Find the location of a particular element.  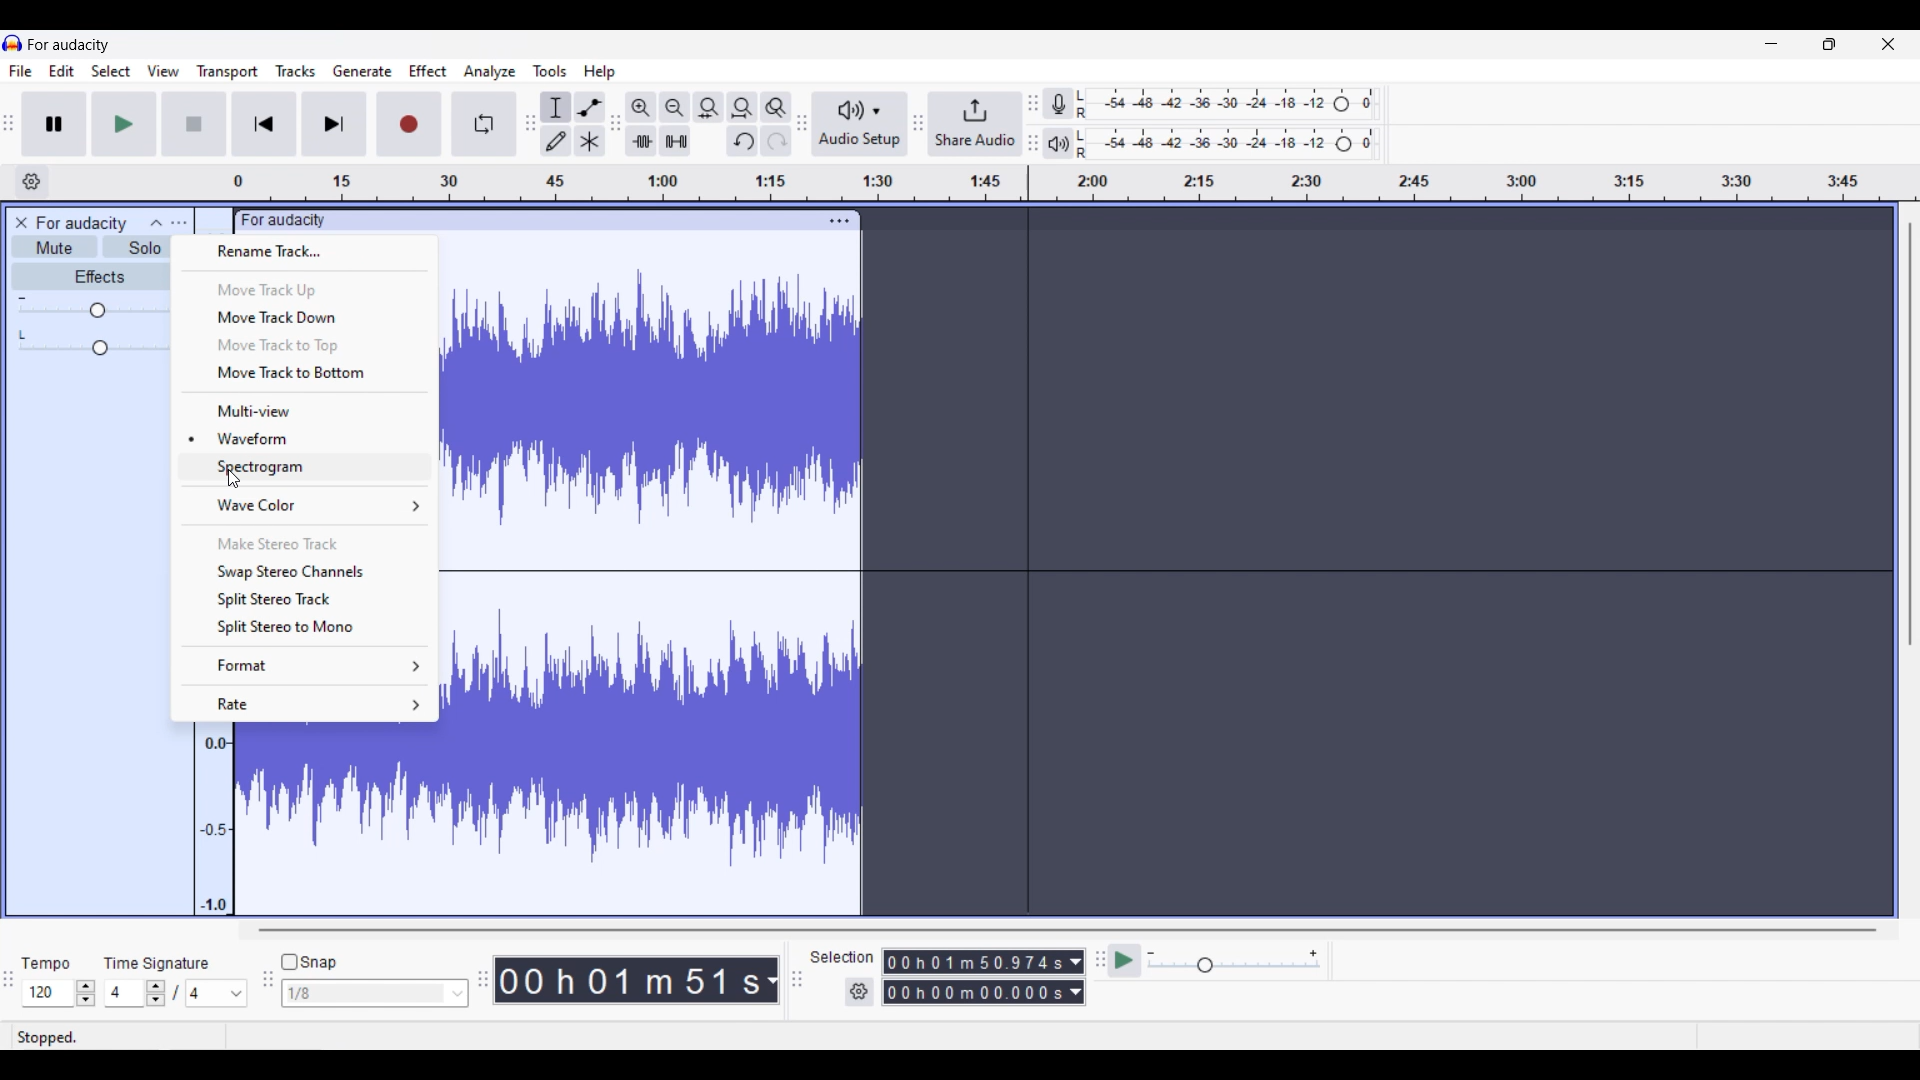

Draw tool is located at coordinates (556, 141).